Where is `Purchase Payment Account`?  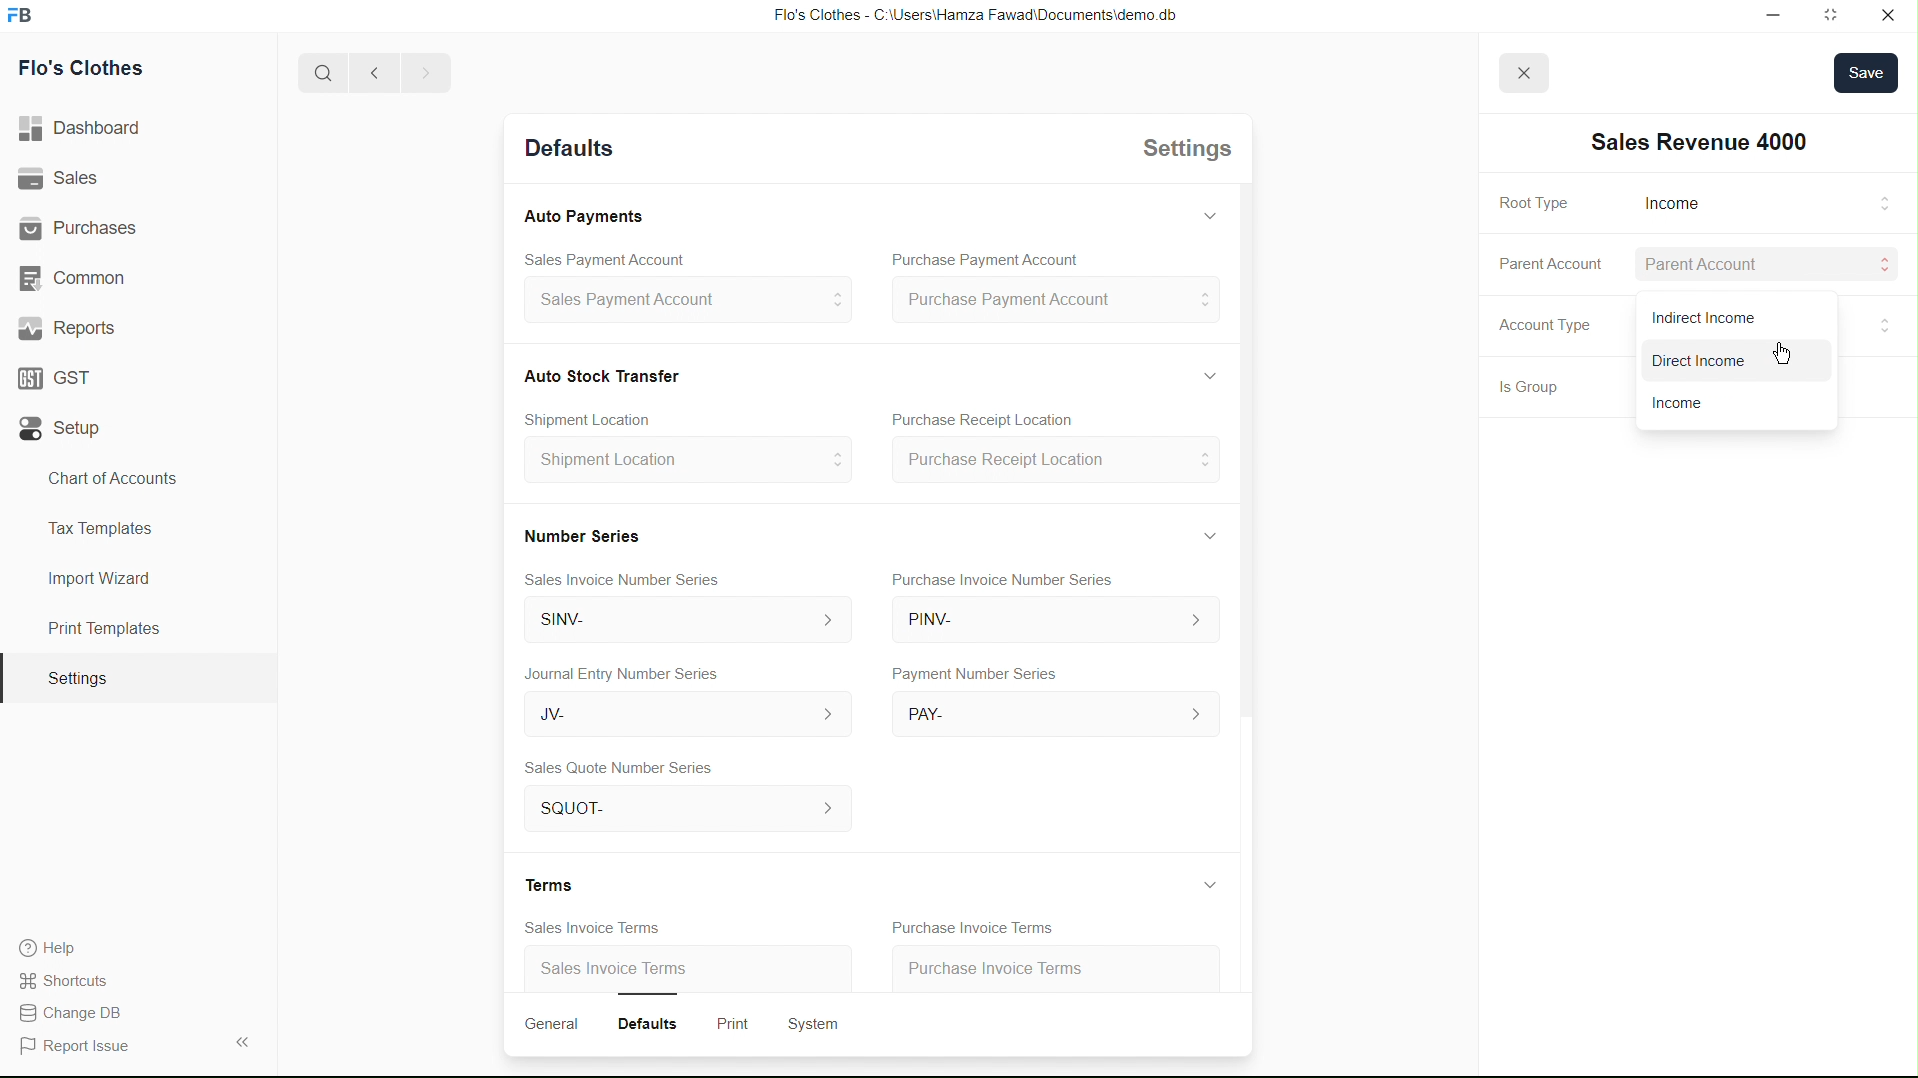
Purchase Payment Account is located at coordinates (1054, 301).